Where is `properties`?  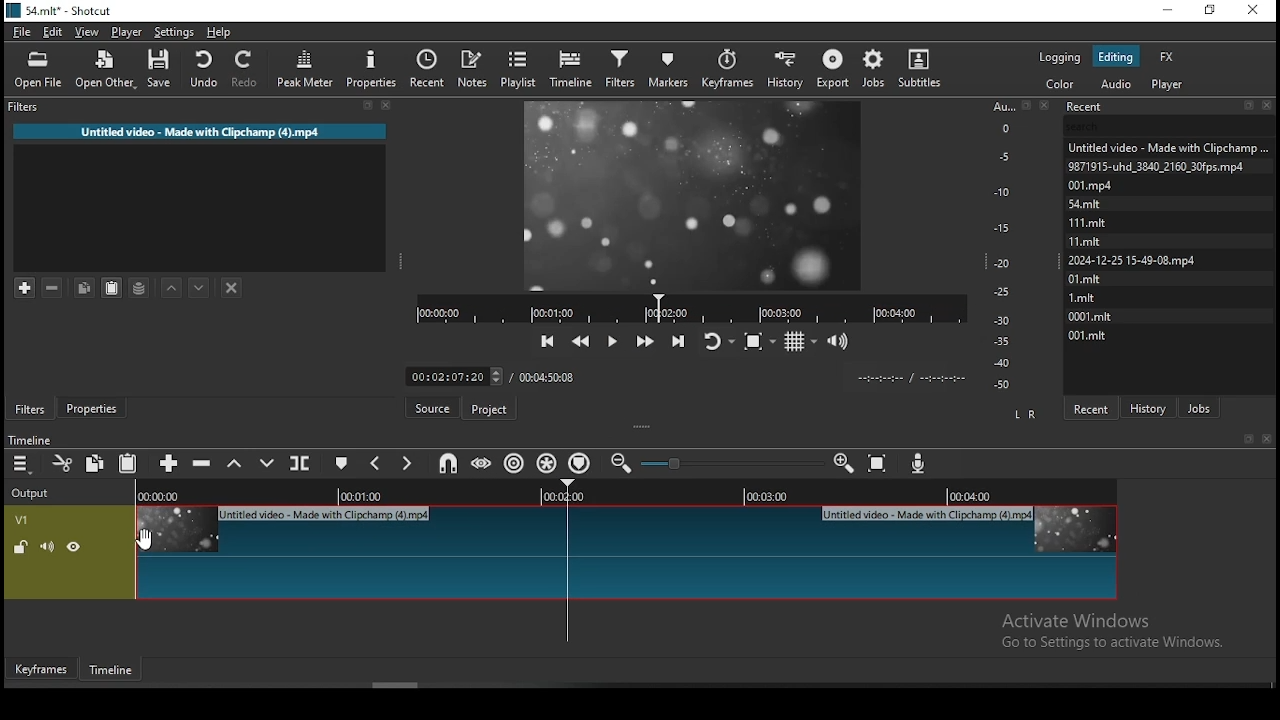 properties is located at coordinates (94, 408).